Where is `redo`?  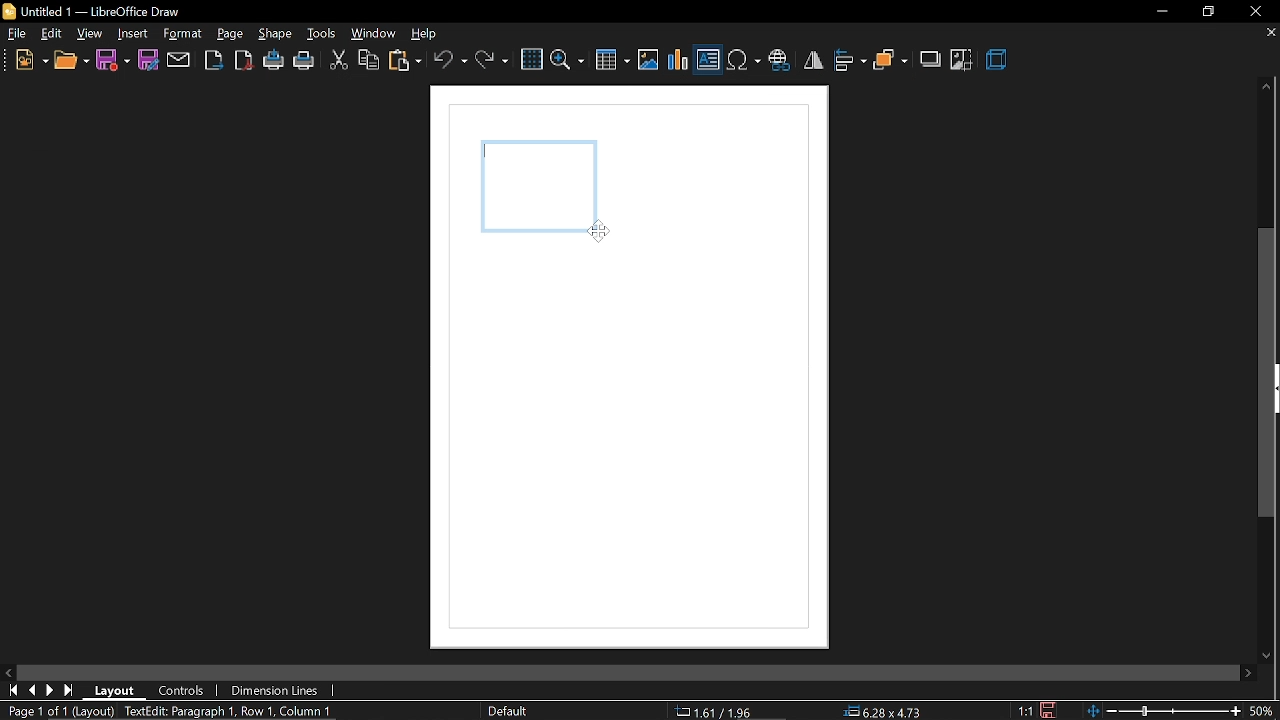
redo is located at coordinates (492, 59).